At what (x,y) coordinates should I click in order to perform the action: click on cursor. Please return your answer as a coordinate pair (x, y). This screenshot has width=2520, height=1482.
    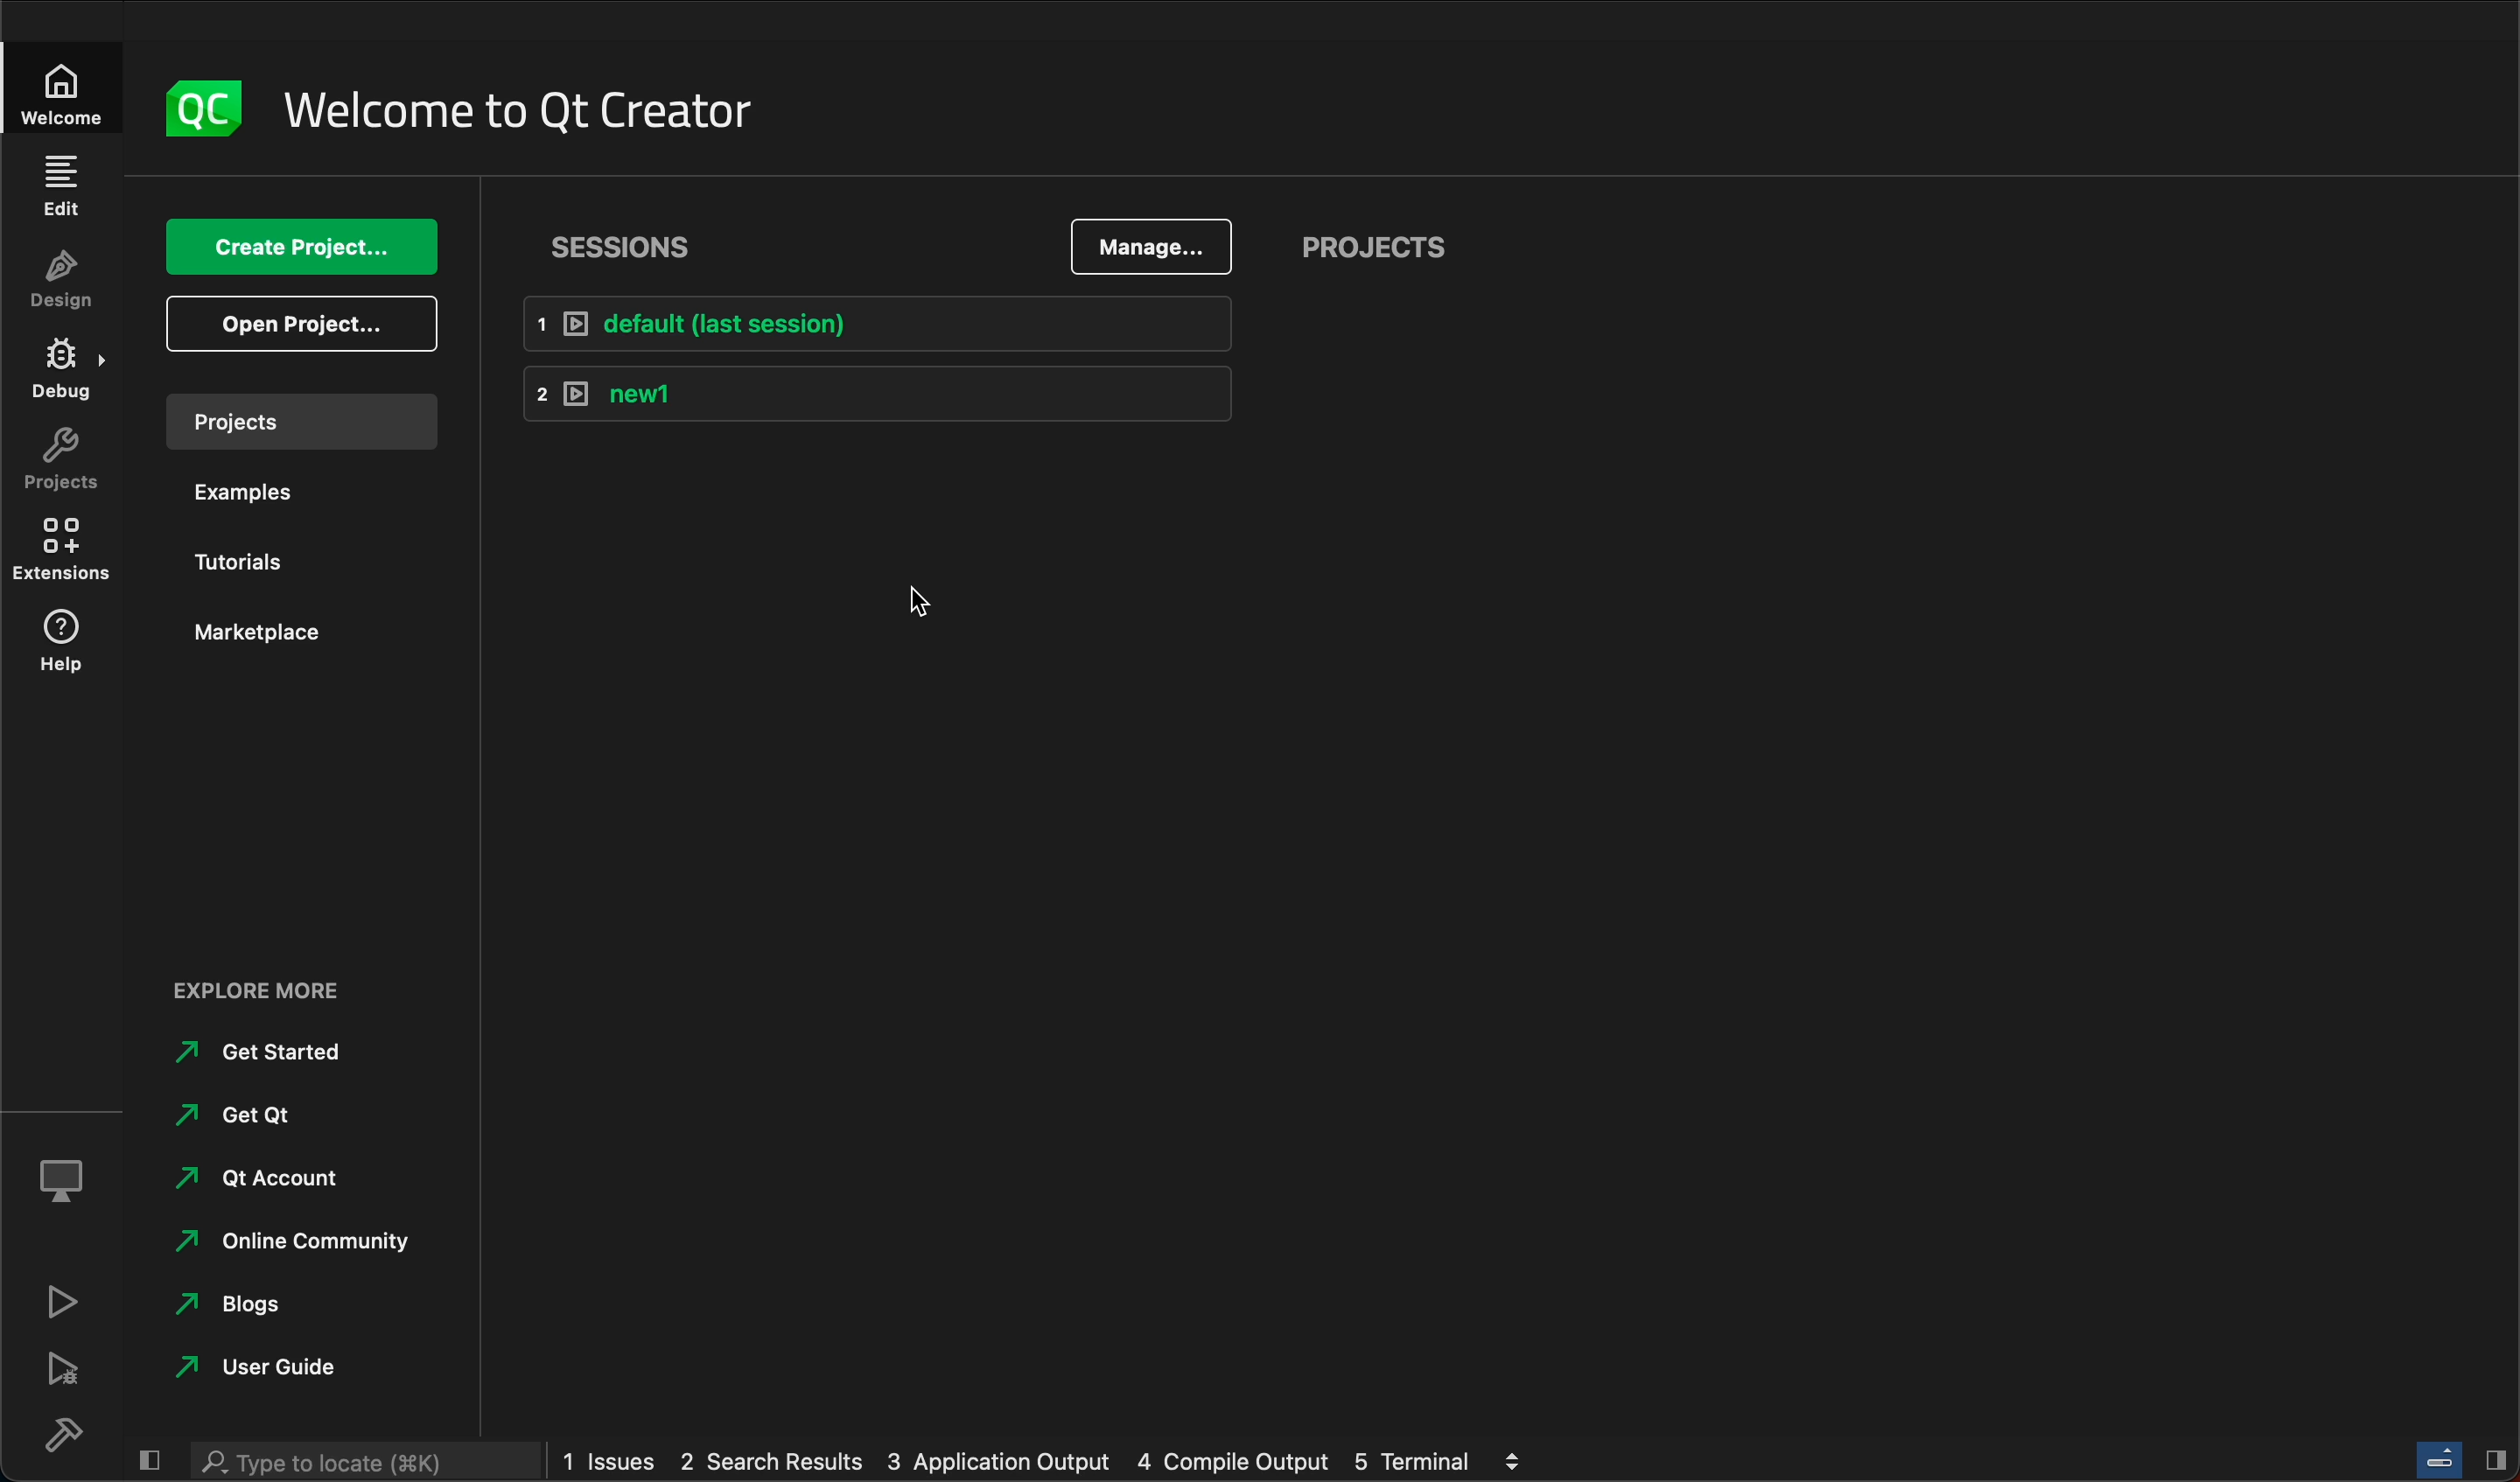
    Looking at the image, I should click on (897, 582).